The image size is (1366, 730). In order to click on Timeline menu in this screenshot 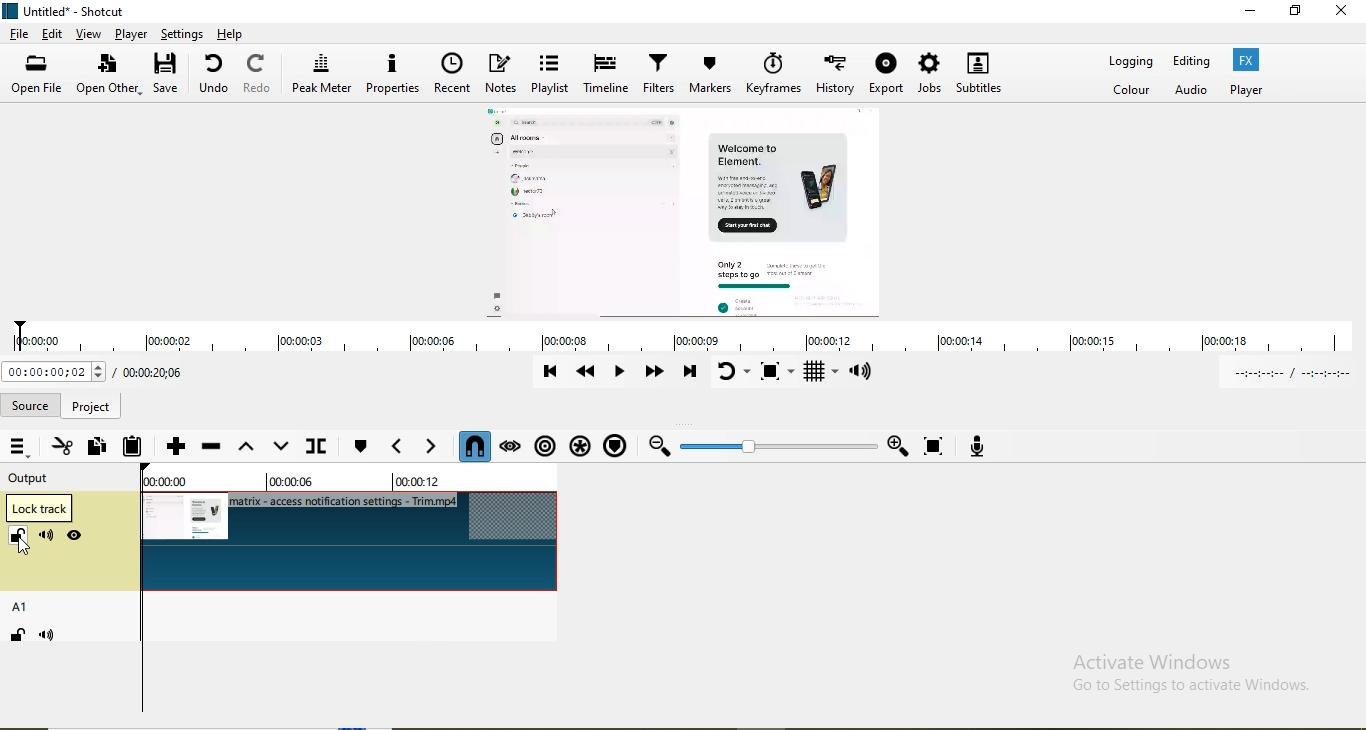, I will do `click(20, 447)`.